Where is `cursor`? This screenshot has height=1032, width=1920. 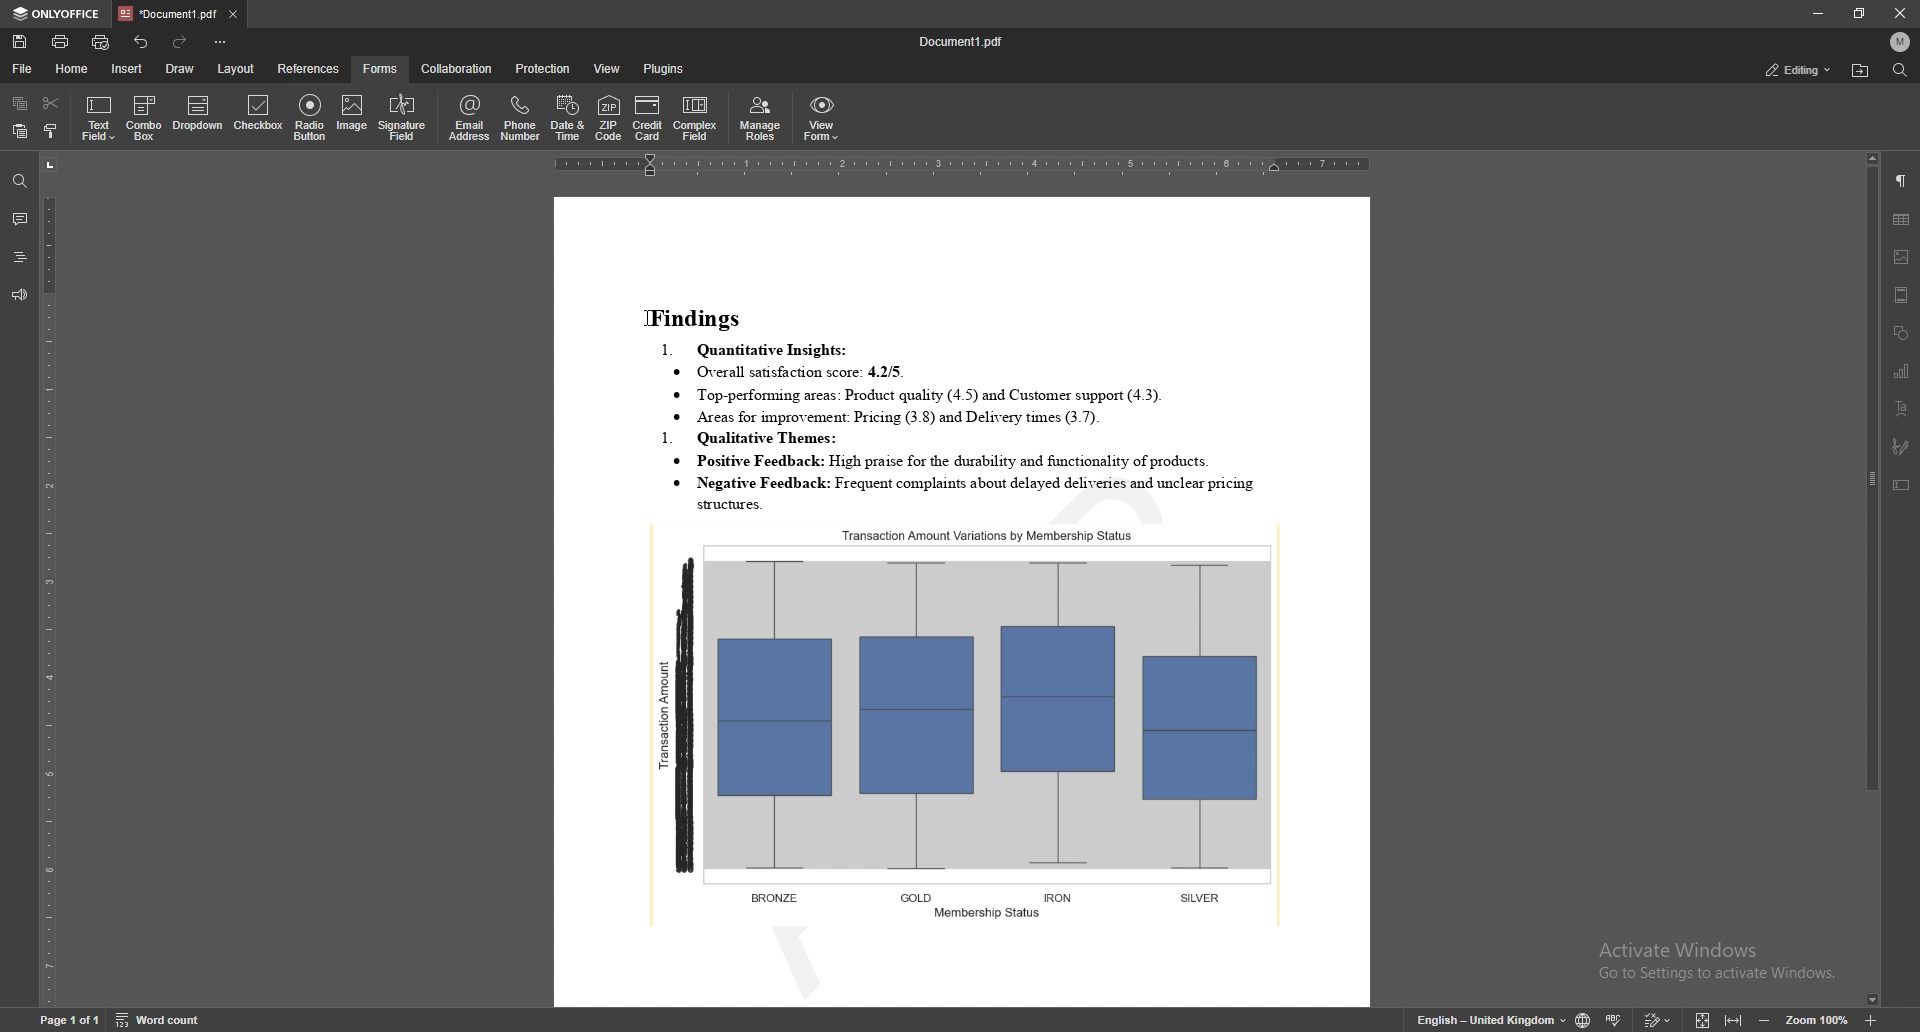 cursor is located at coordinates (649, 318).